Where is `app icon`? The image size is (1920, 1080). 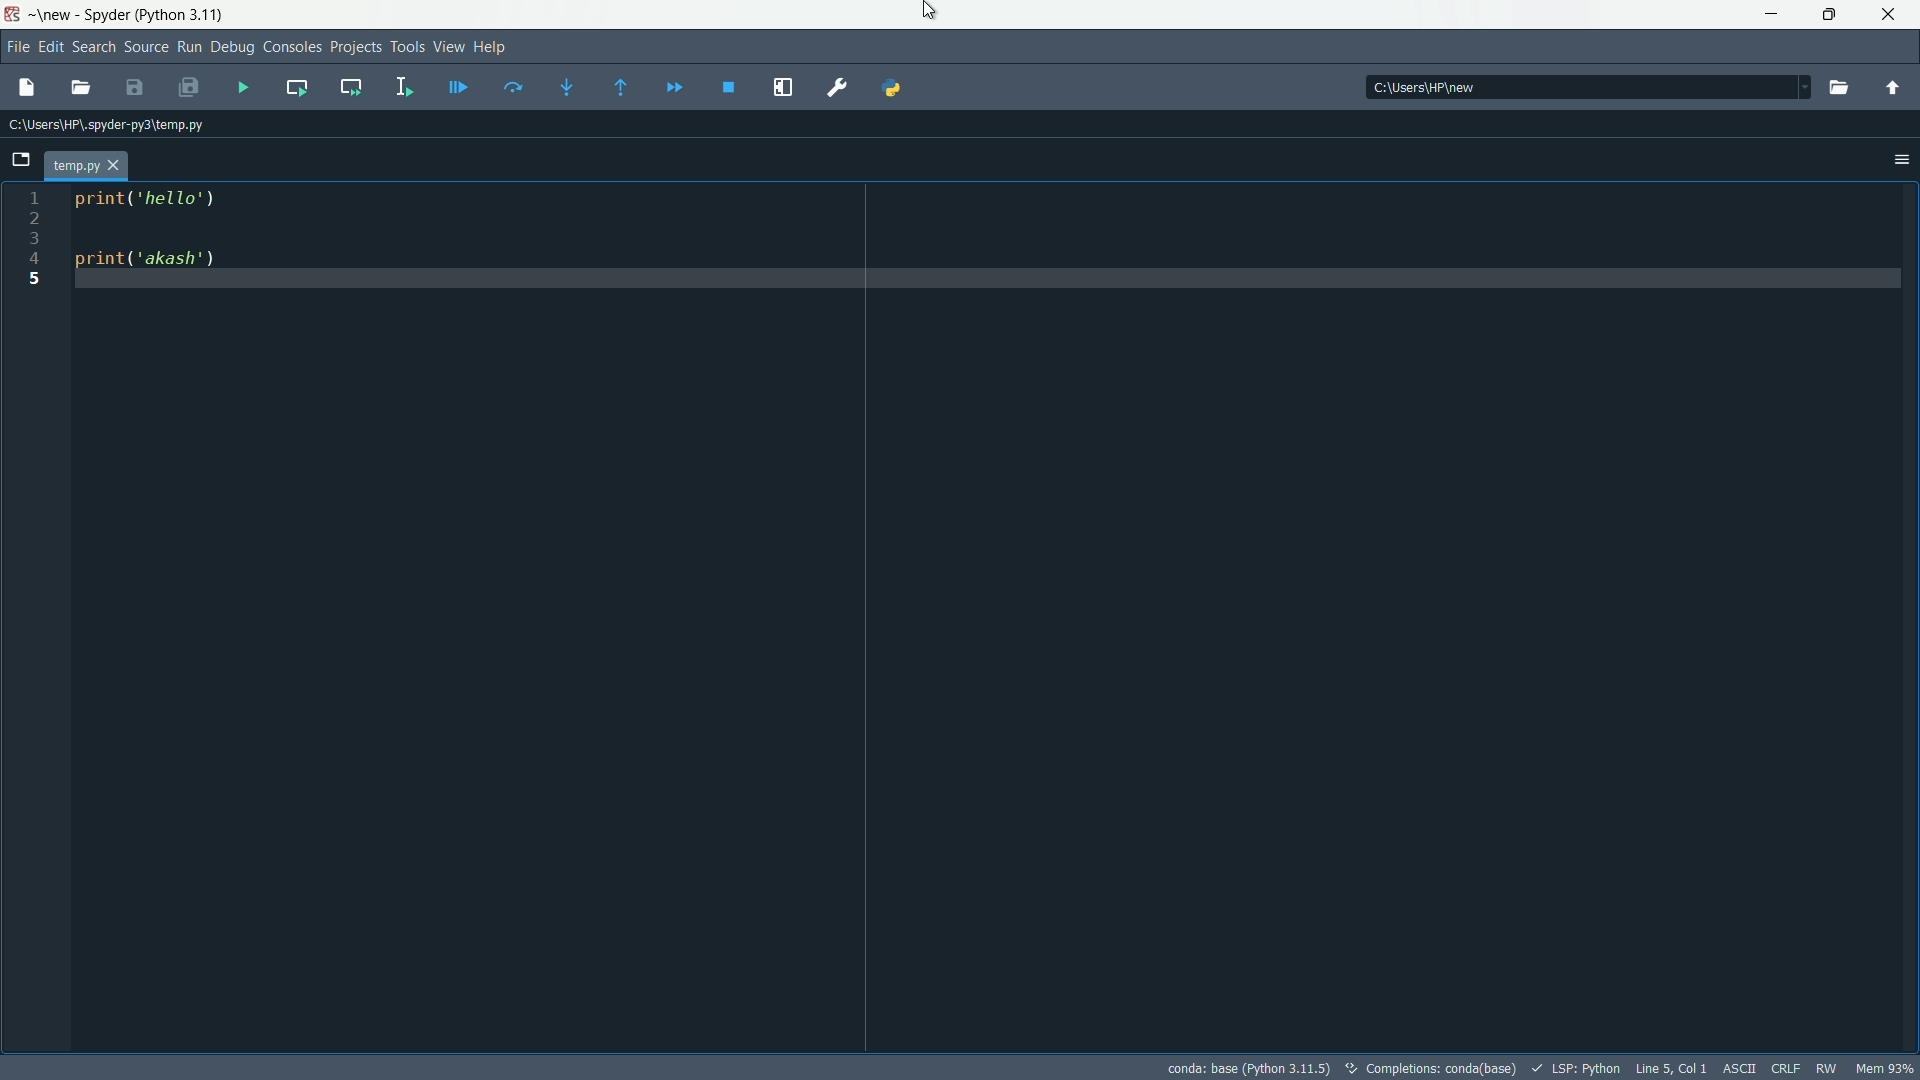 app icon is located at coordinates (12, 15).